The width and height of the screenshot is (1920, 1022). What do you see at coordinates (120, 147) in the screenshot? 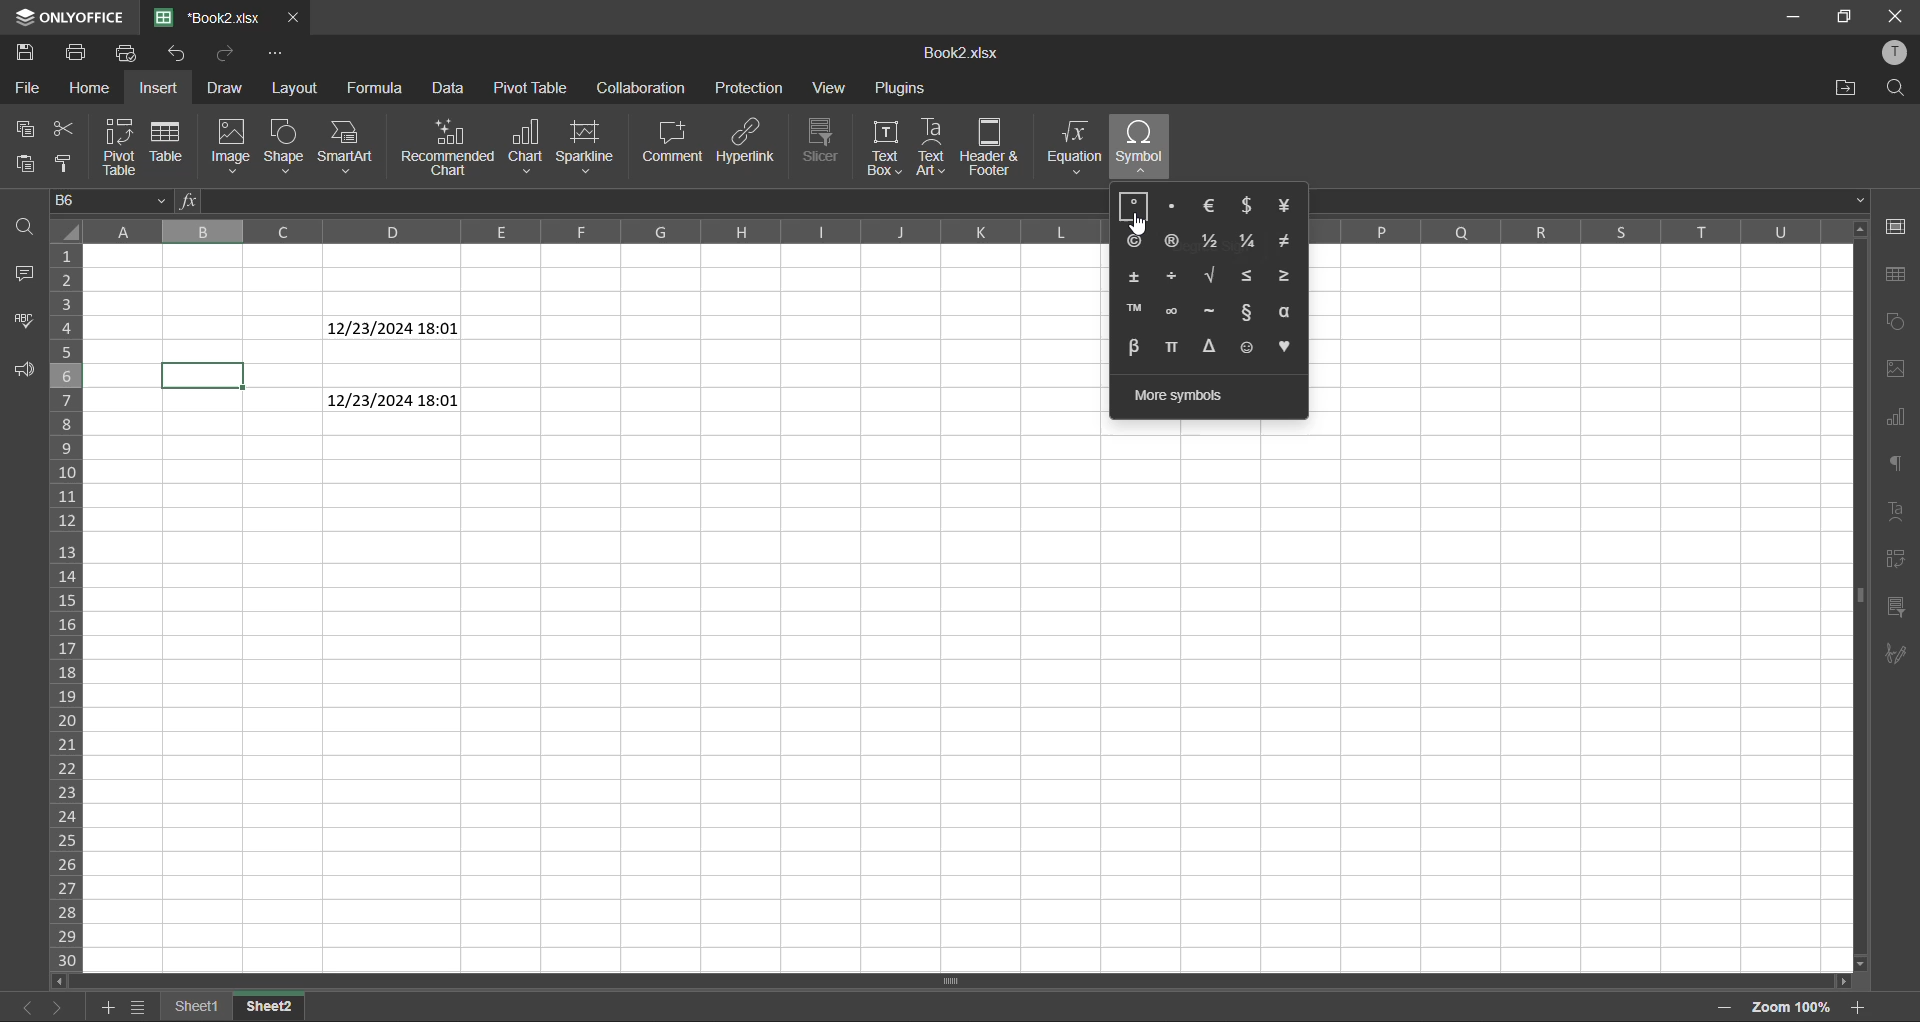
I see `pivot table` at bounding box center [120, 147].